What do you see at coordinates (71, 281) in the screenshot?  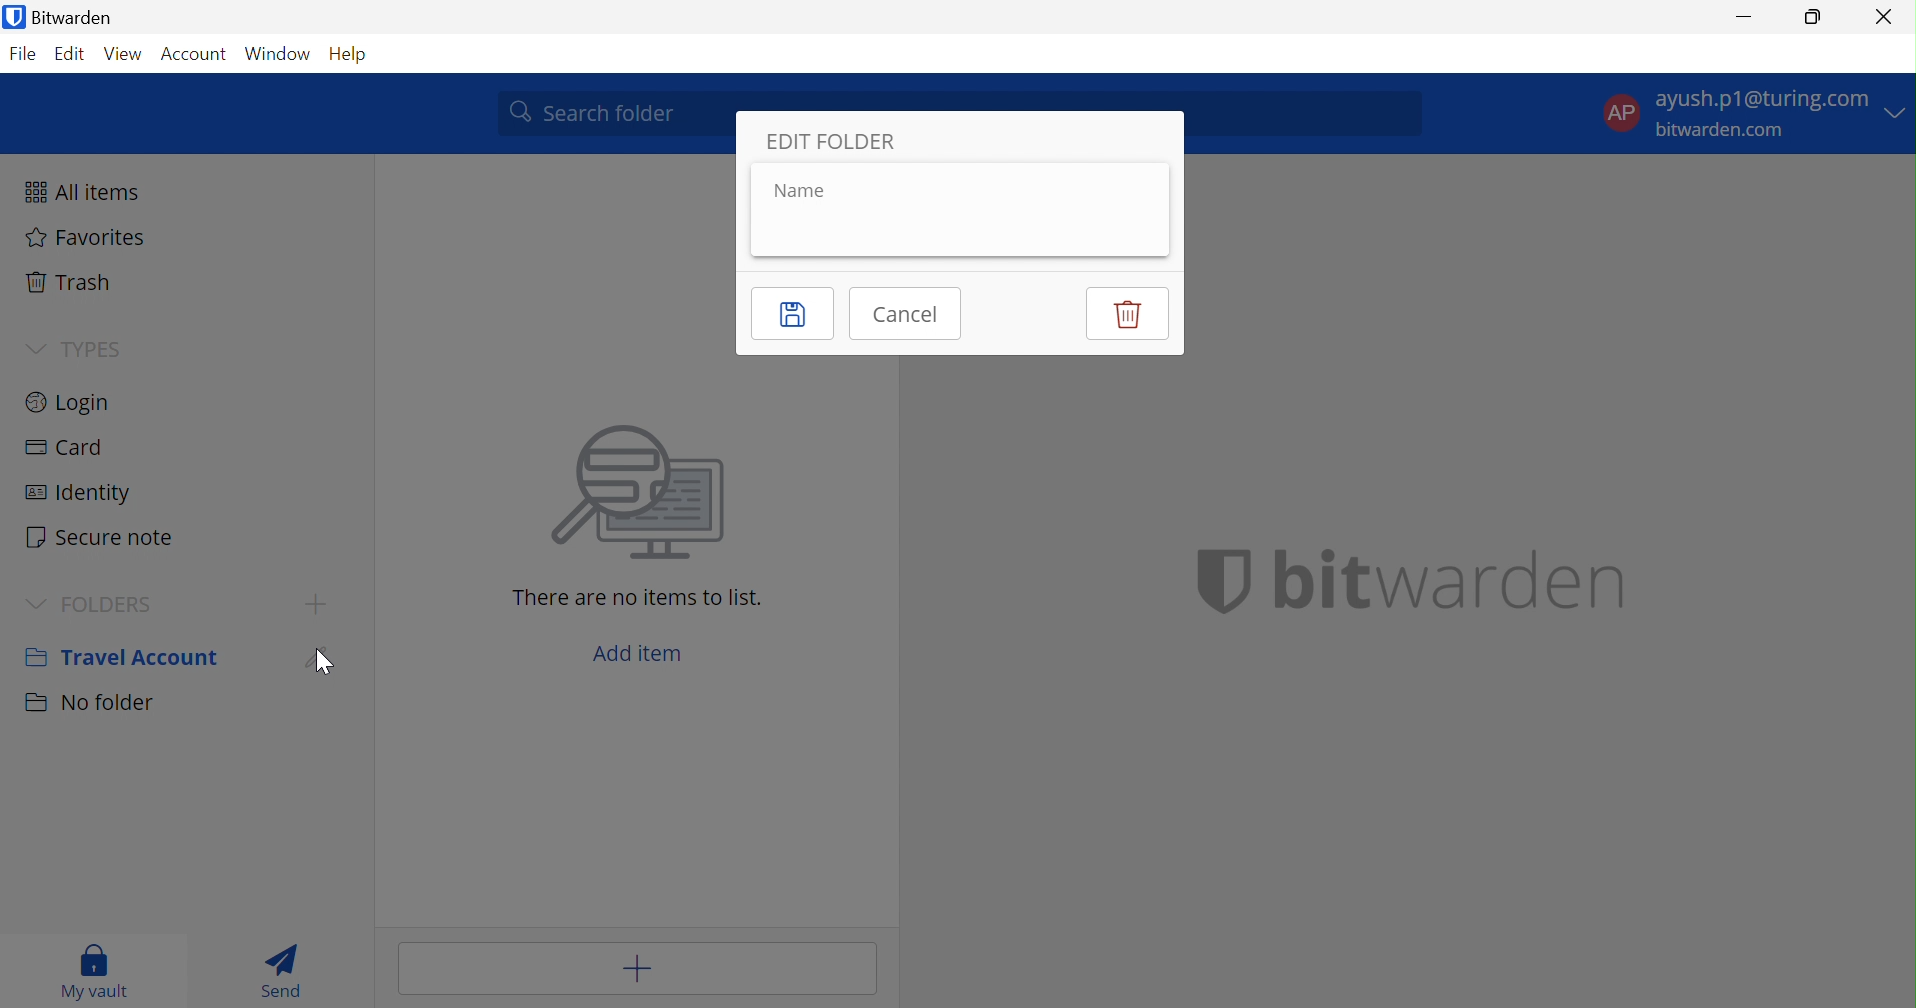 I see `Trash` at bounding box center [71, 281].